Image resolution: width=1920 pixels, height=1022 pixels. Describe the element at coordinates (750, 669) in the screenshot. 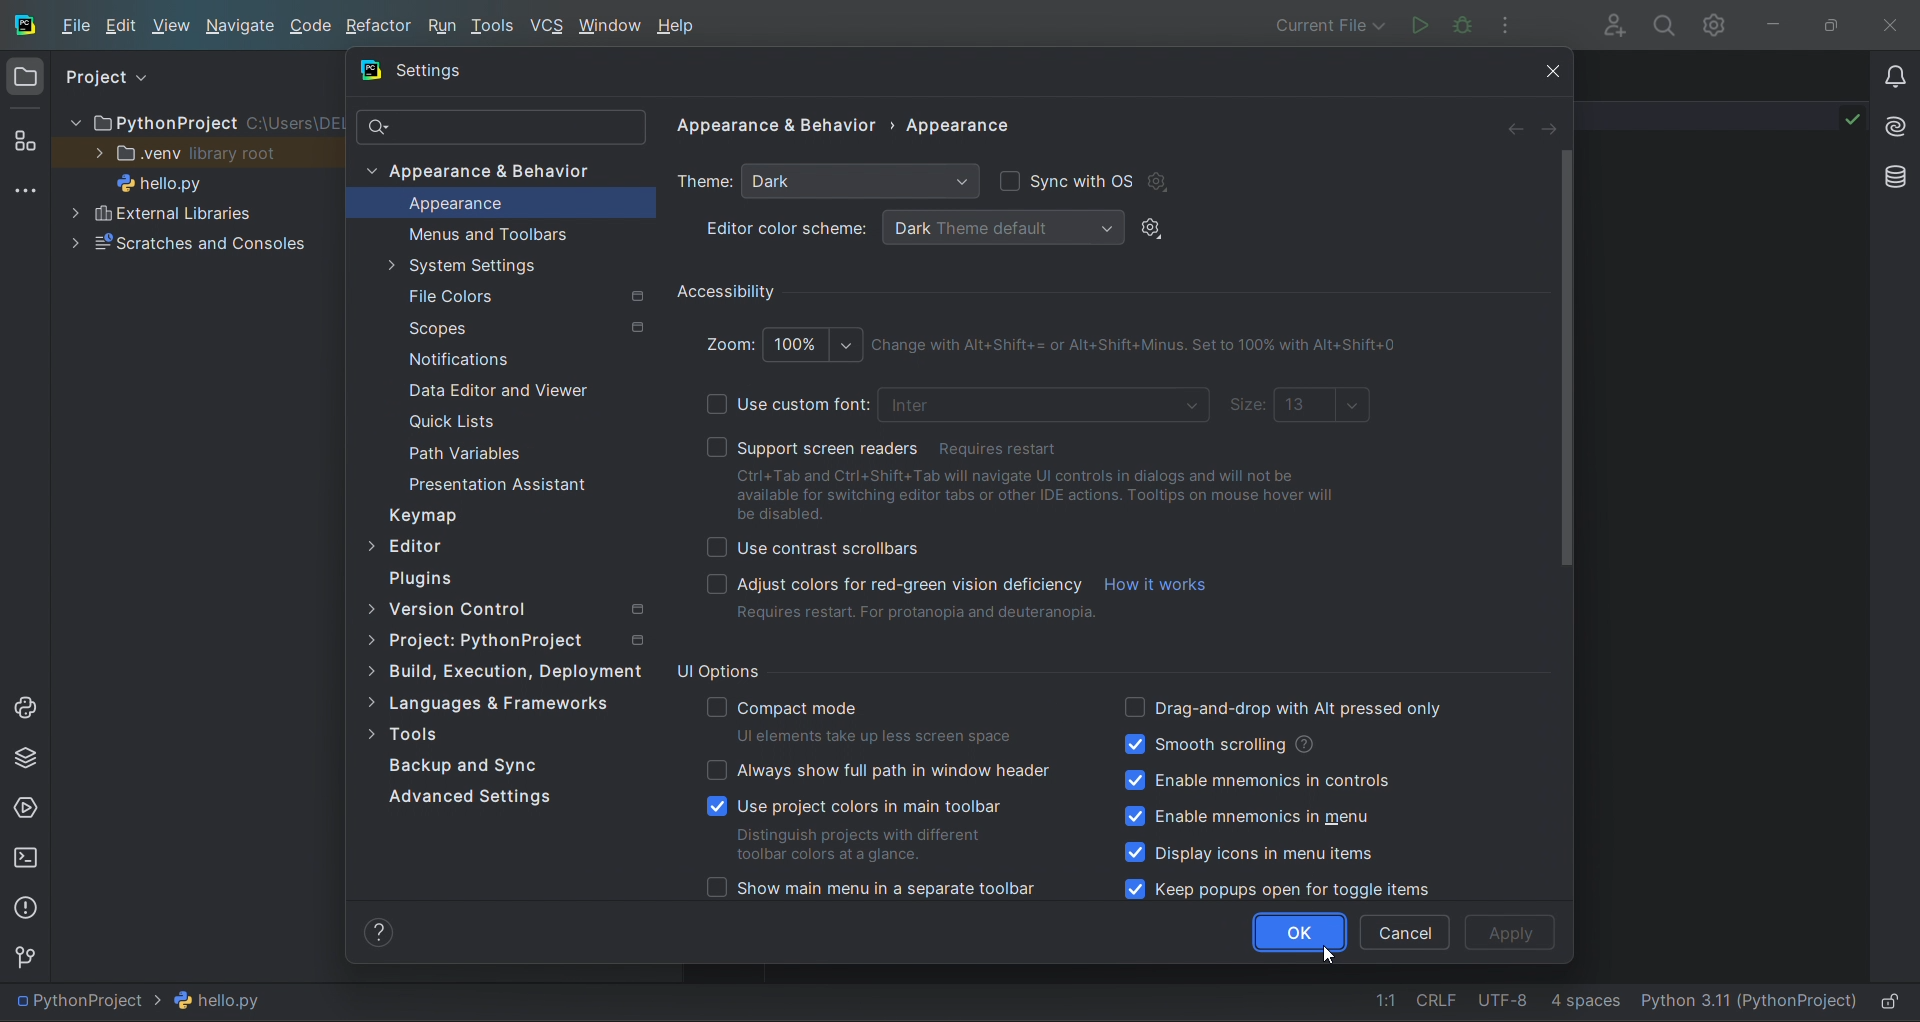

I see `UI options` at that location.